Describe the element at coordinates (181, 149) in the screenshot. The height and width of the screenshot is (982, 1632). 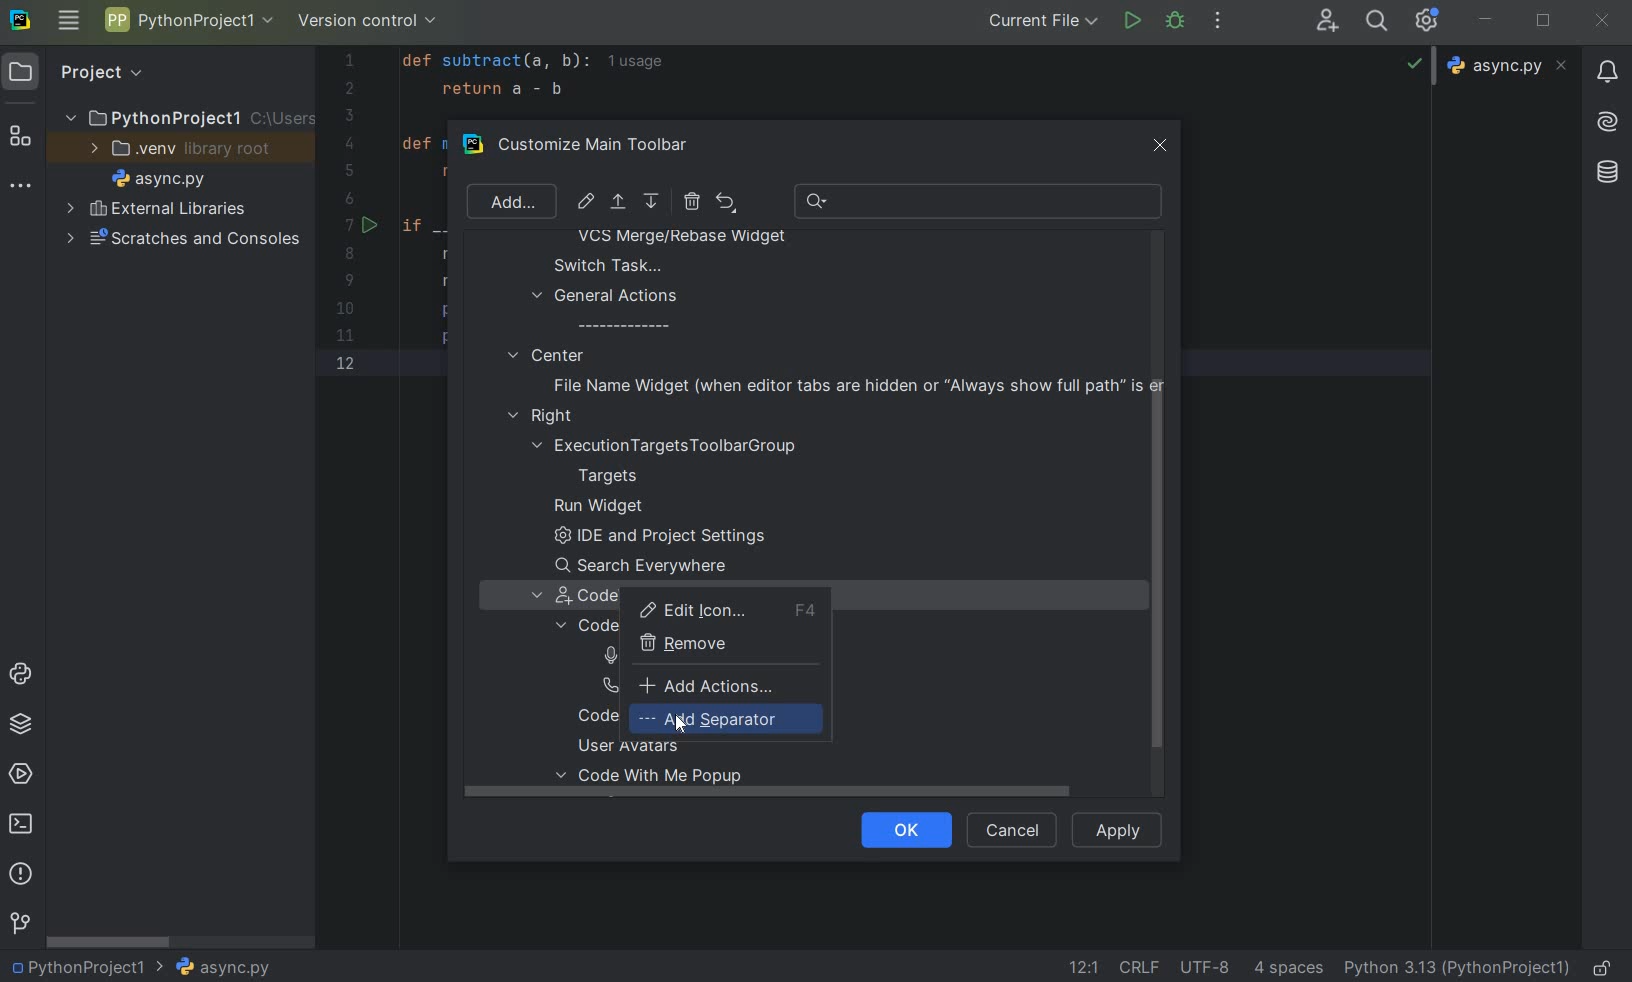
I see `.VENV` at that location.